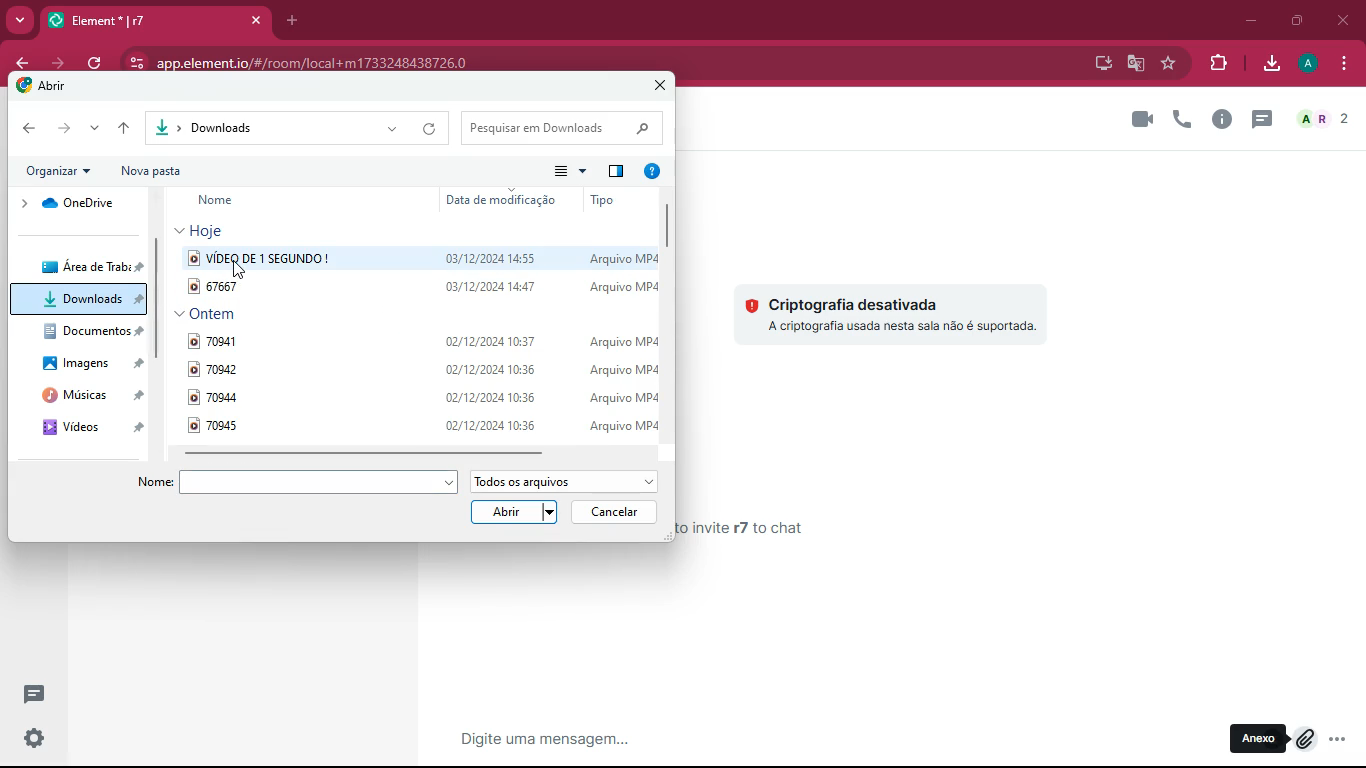 The width and height of the screenshot is (1366, 768). What do you see at coordinates (1310, 63) in the screenshot?
I see `profile` at bounding box center [1310, 63].